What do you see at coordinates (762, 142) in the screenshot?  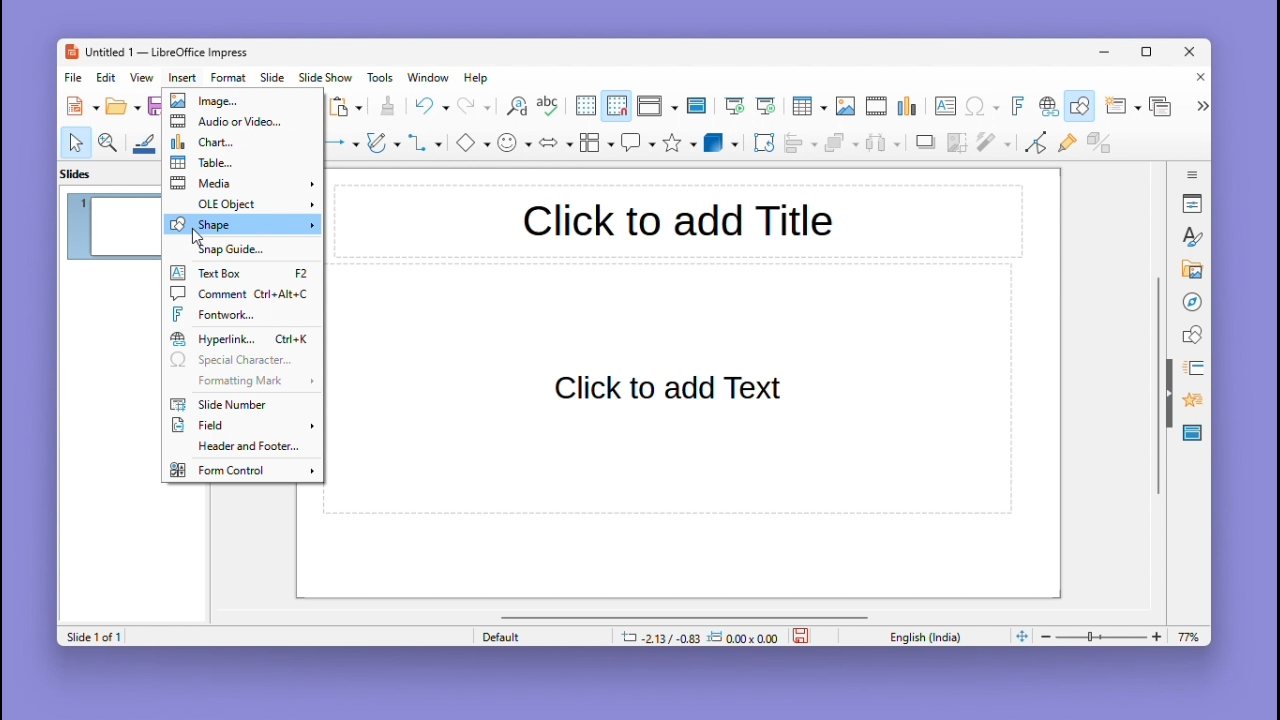 I see `Rotate` at bounding box center [762, 142].